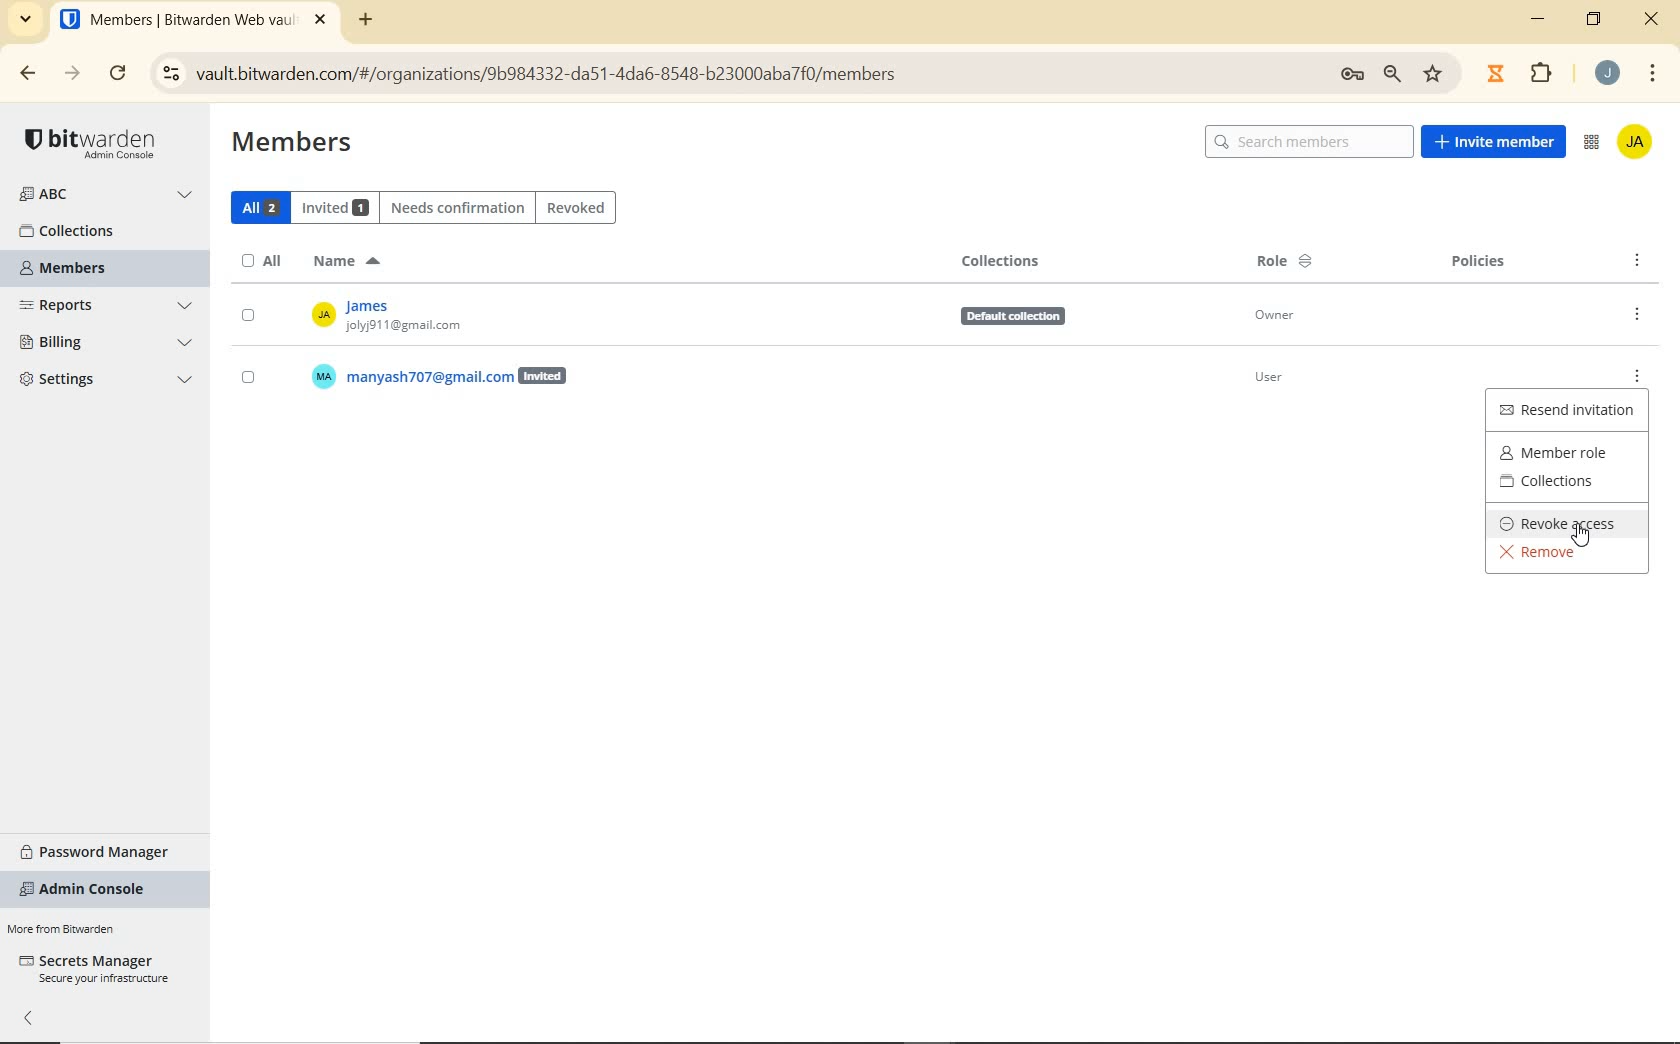 This screenshot has height=1044, width=1680. What do you see at coordinates (1567, 485) in the screenshot?
I see `COLLECTIONS` at bounding box center [1567, 485].